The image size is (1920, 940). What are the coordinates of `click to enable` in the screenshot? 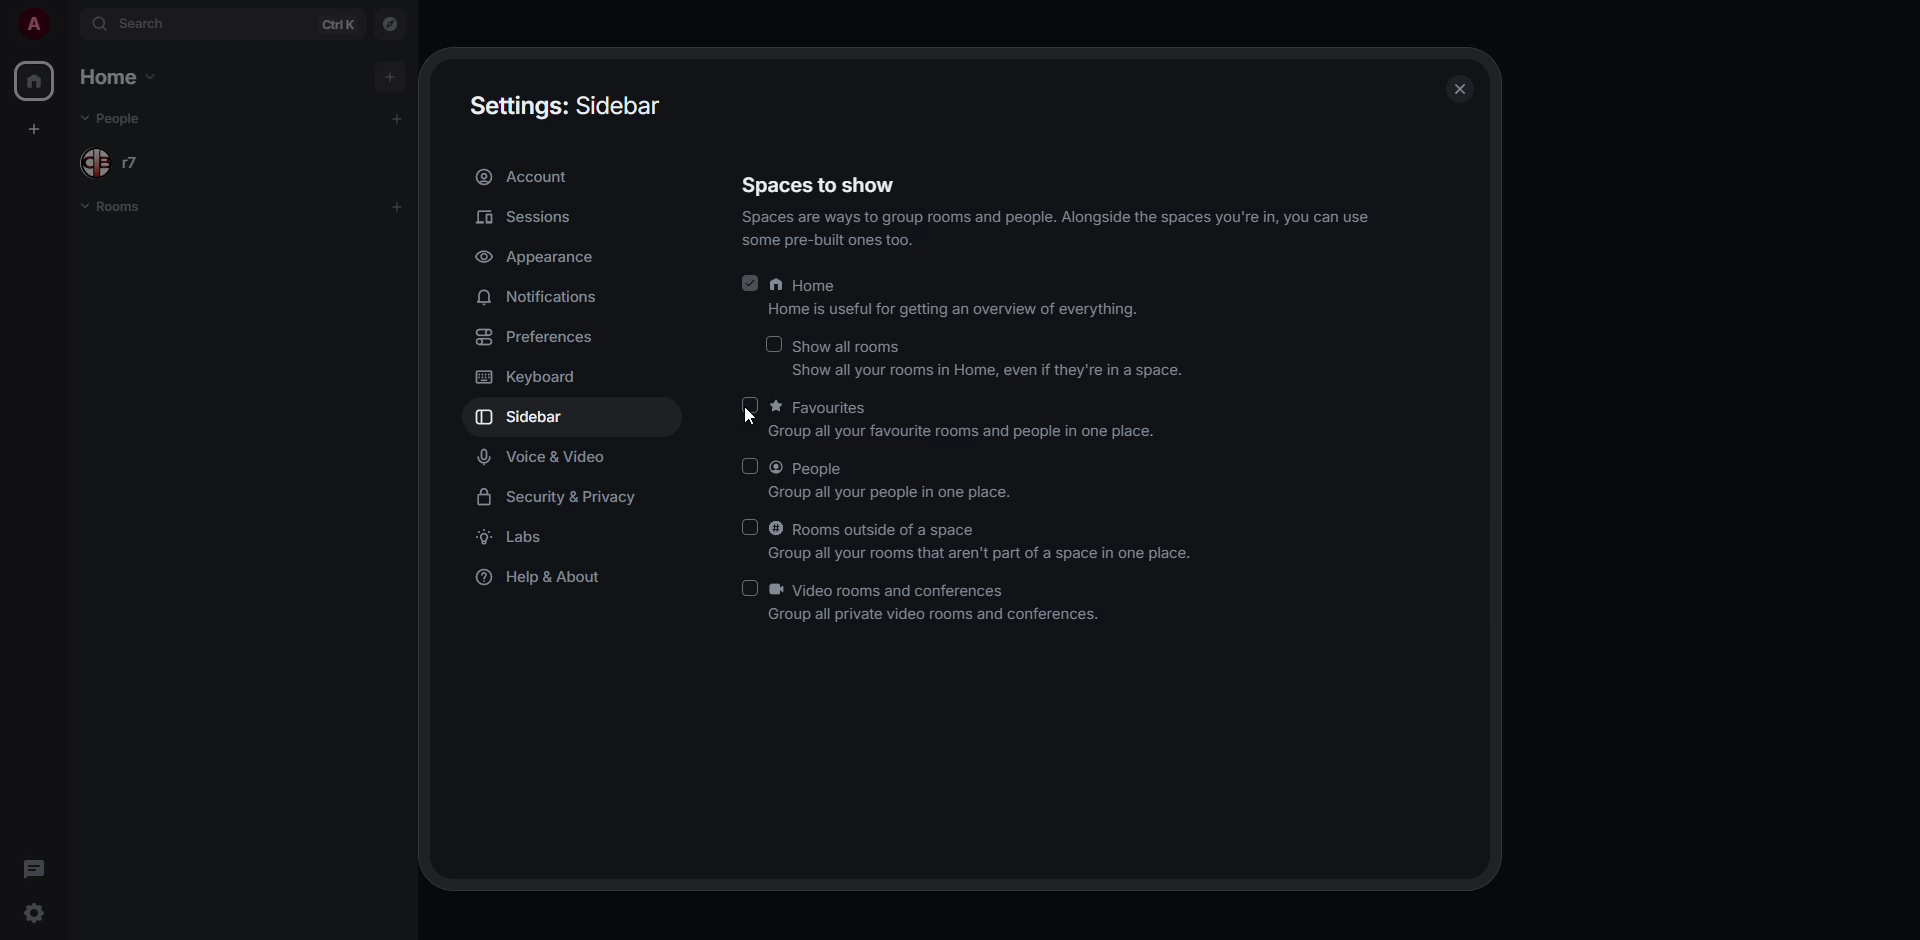 It's located at (753, 465).